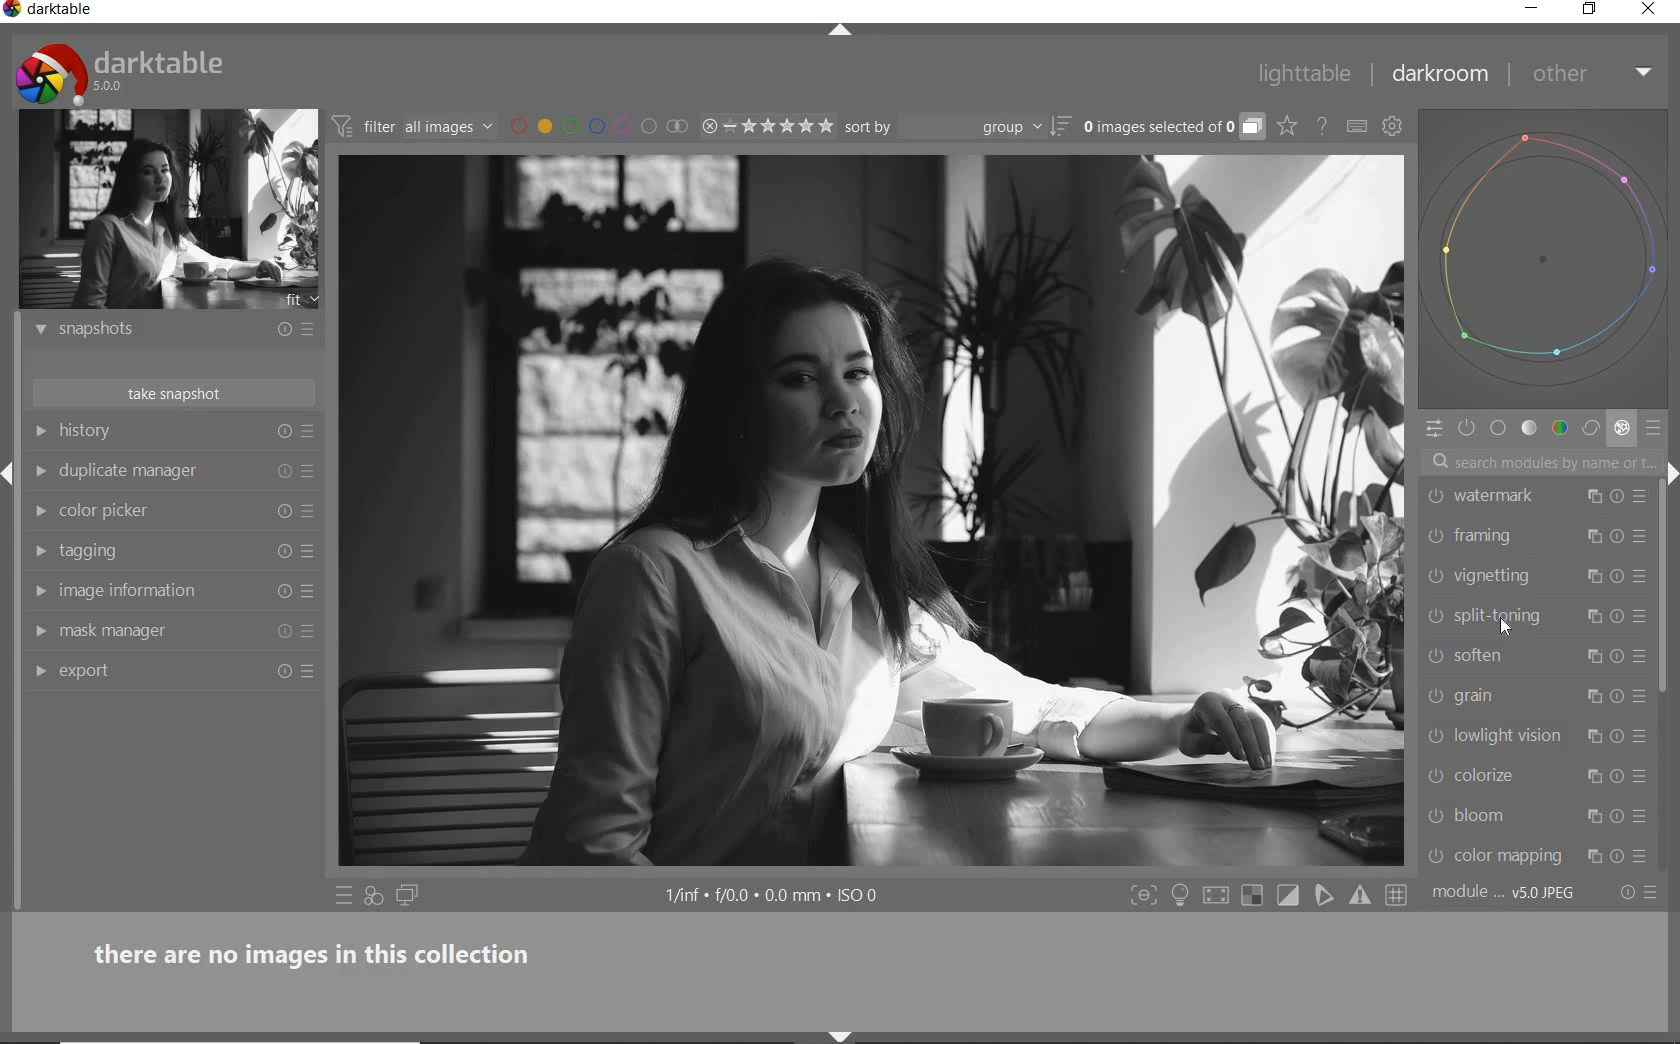 The image size is (1680, 1044). Describe the element at coordinates (1513, 696) in the screenshot. I see `grain` at that location.